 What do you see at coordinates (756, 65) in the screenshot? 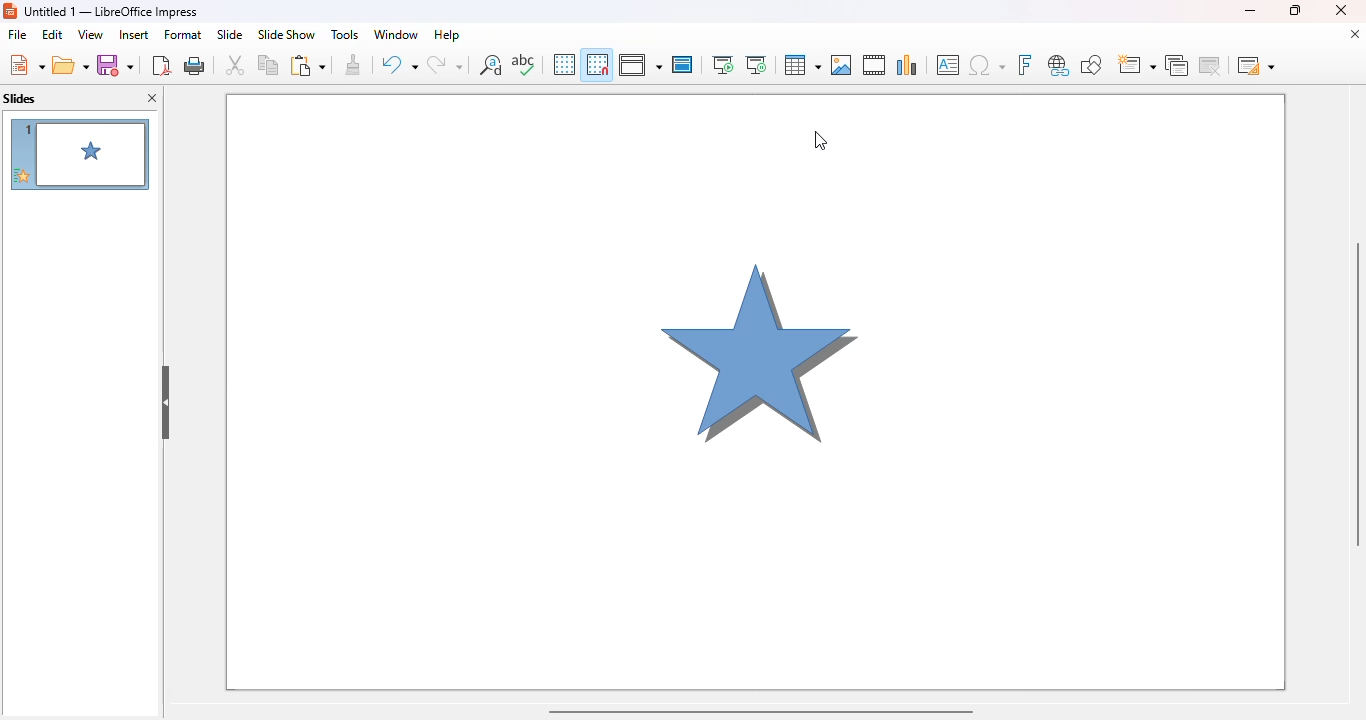
I see `start from current slide` at bounding box center [756, 65].